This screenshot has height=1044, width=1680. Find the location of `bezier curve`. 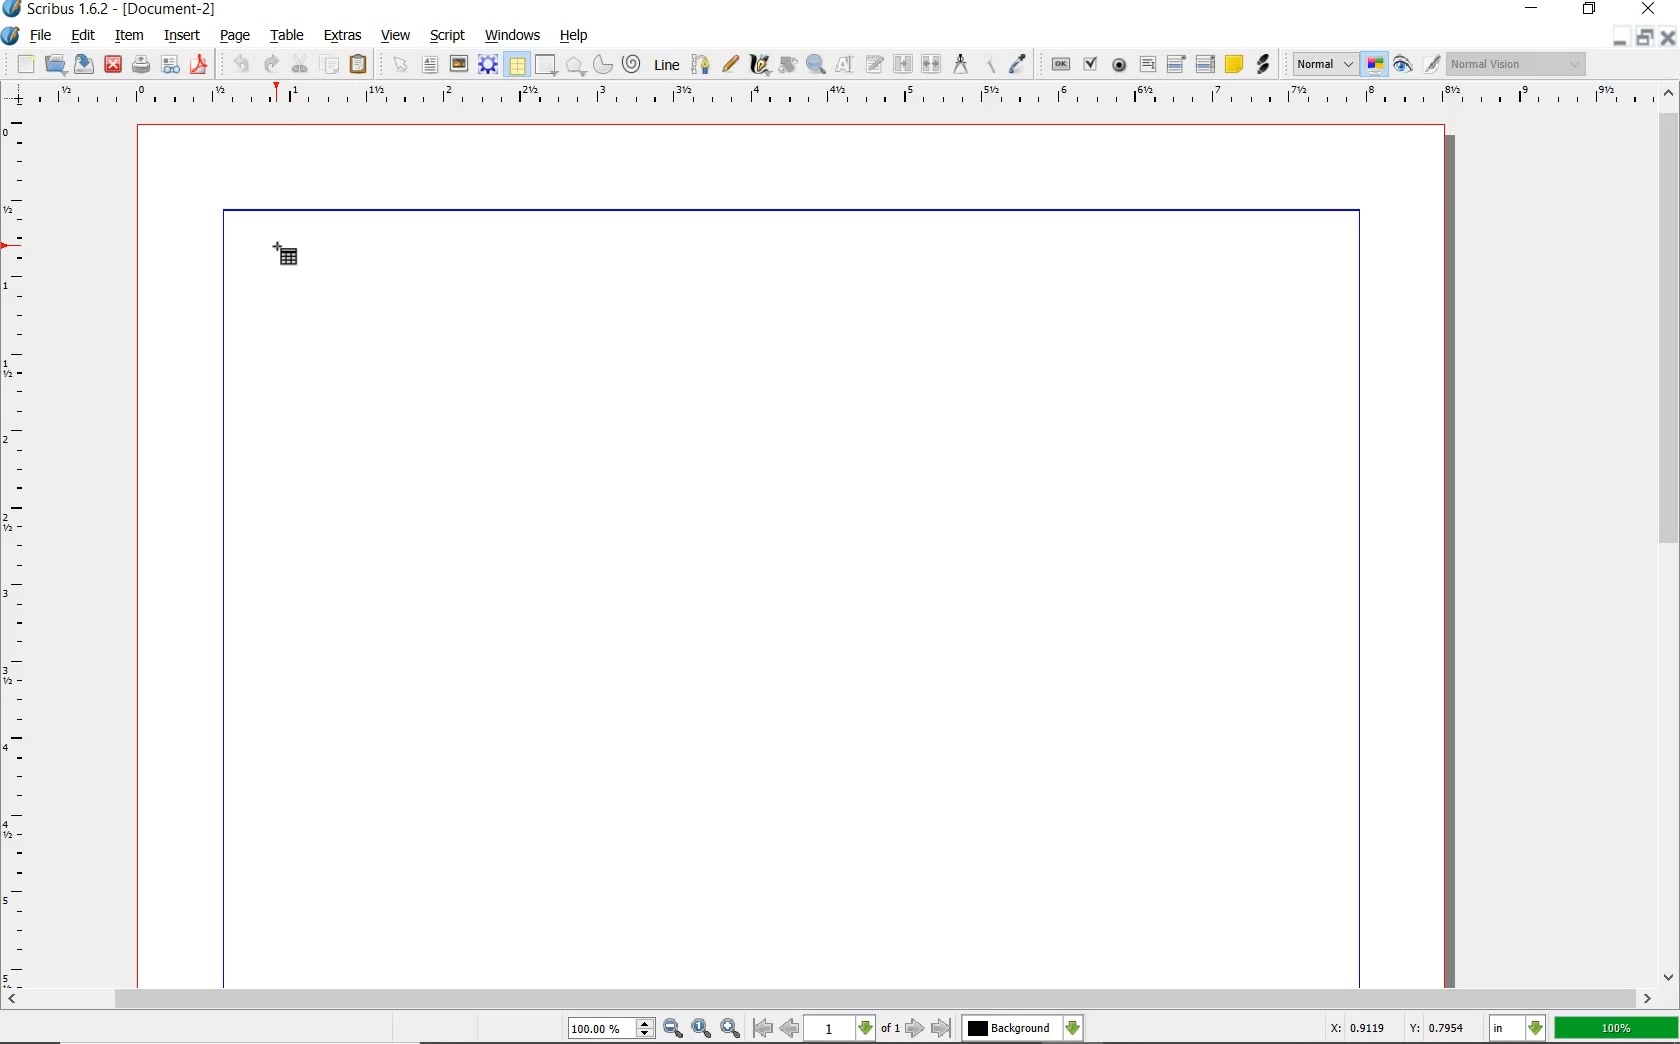

bezier curve is located at coordinates (701, 67).